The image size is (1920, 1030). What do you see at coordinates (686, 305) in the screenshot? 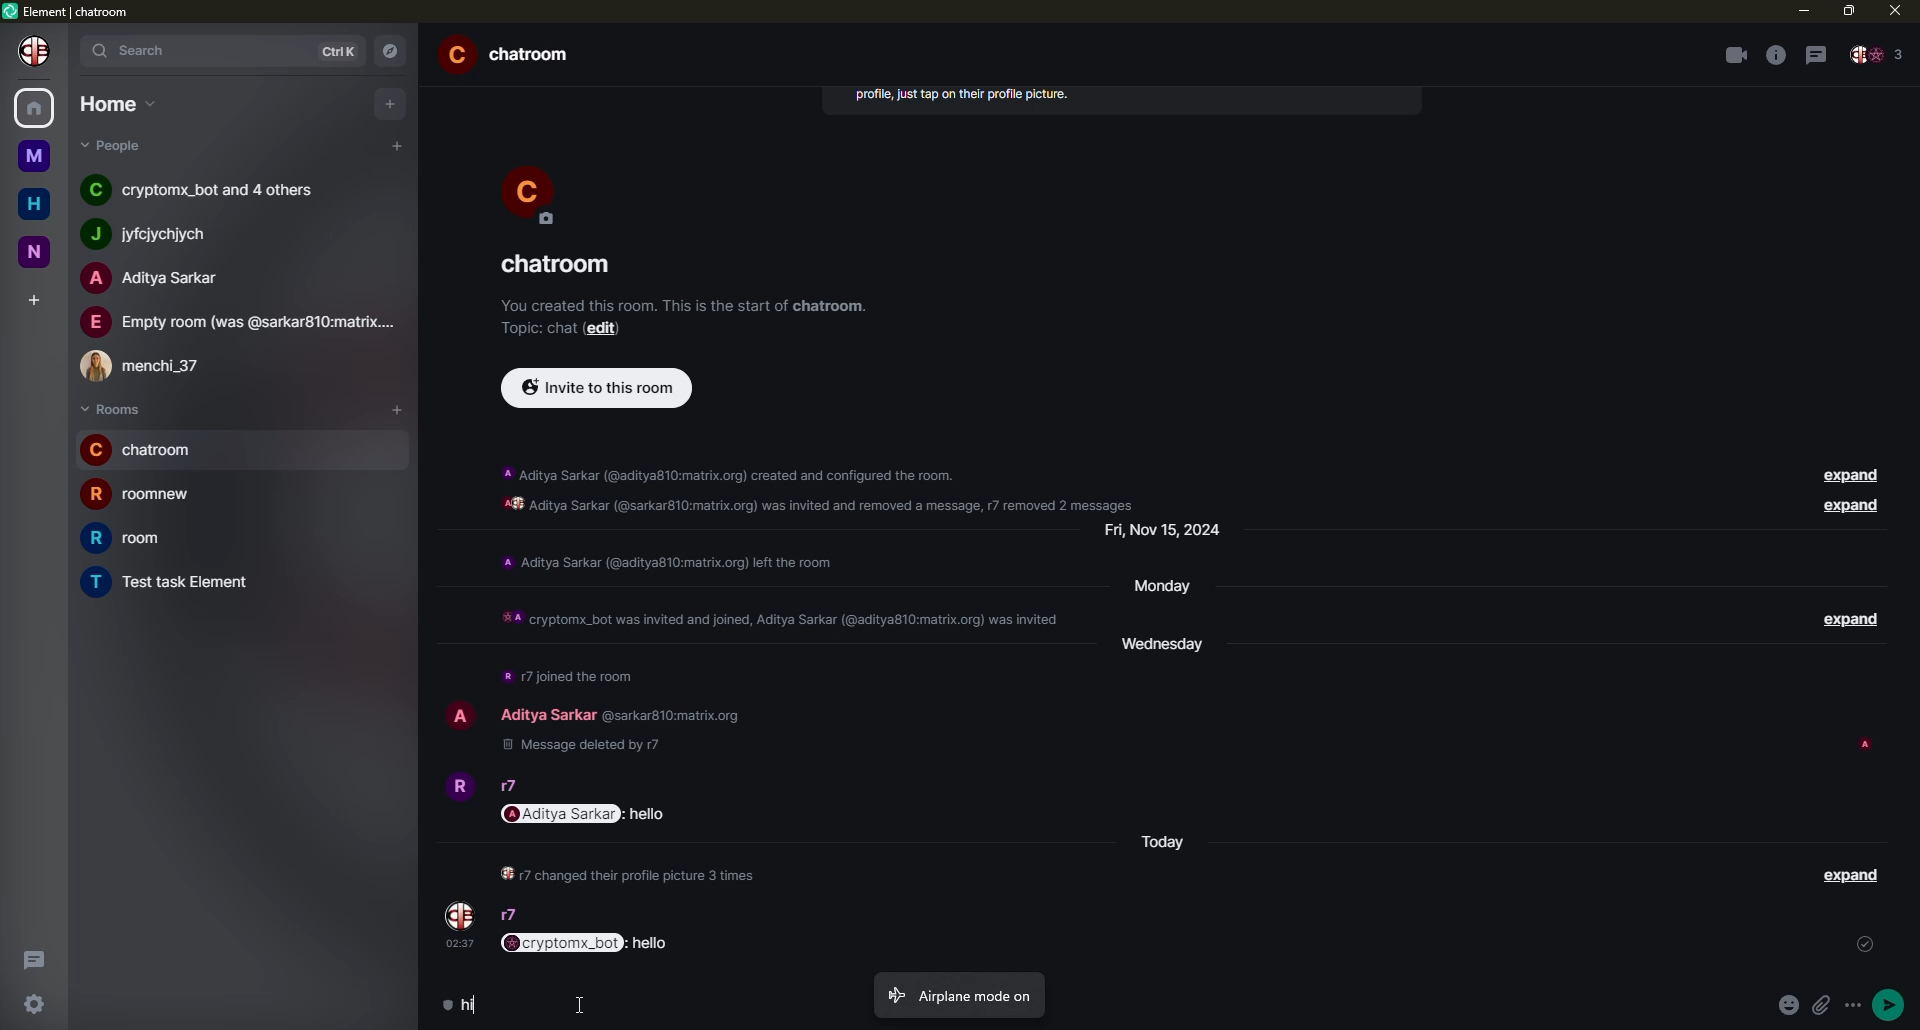
I see `info` at bounding box center [686, 305].